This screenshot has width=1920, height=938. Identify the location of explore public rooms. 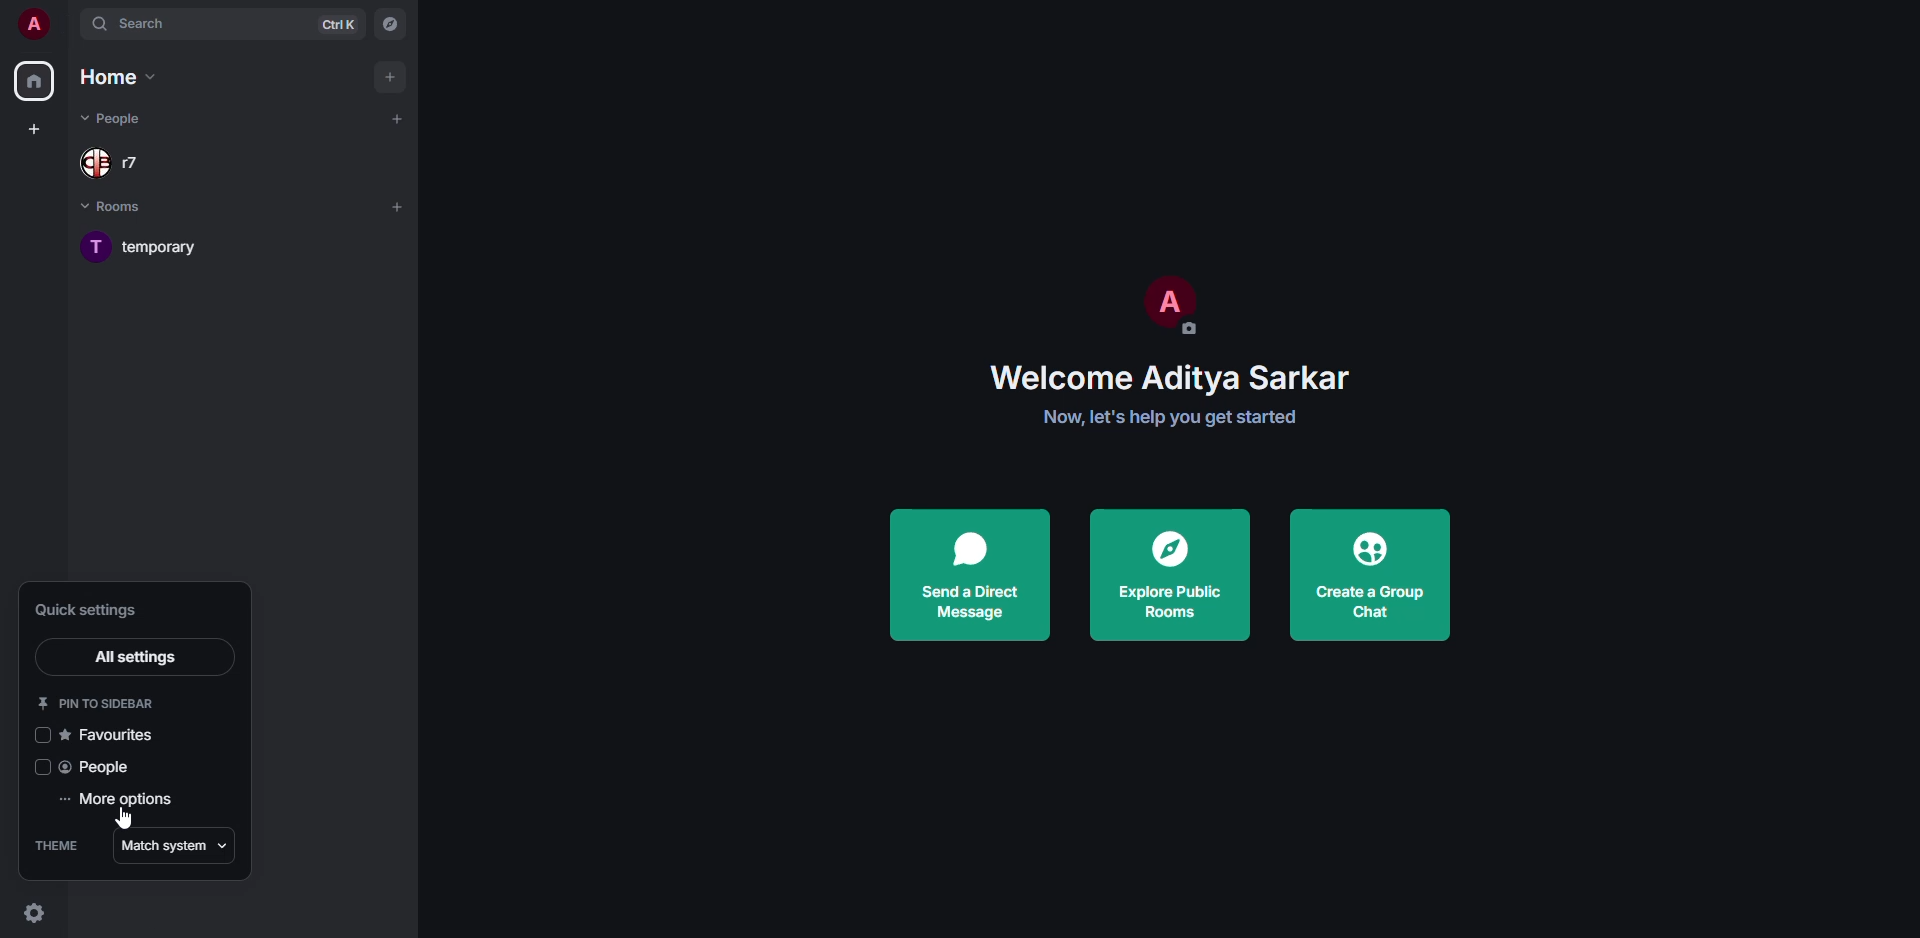
(1172, 576).